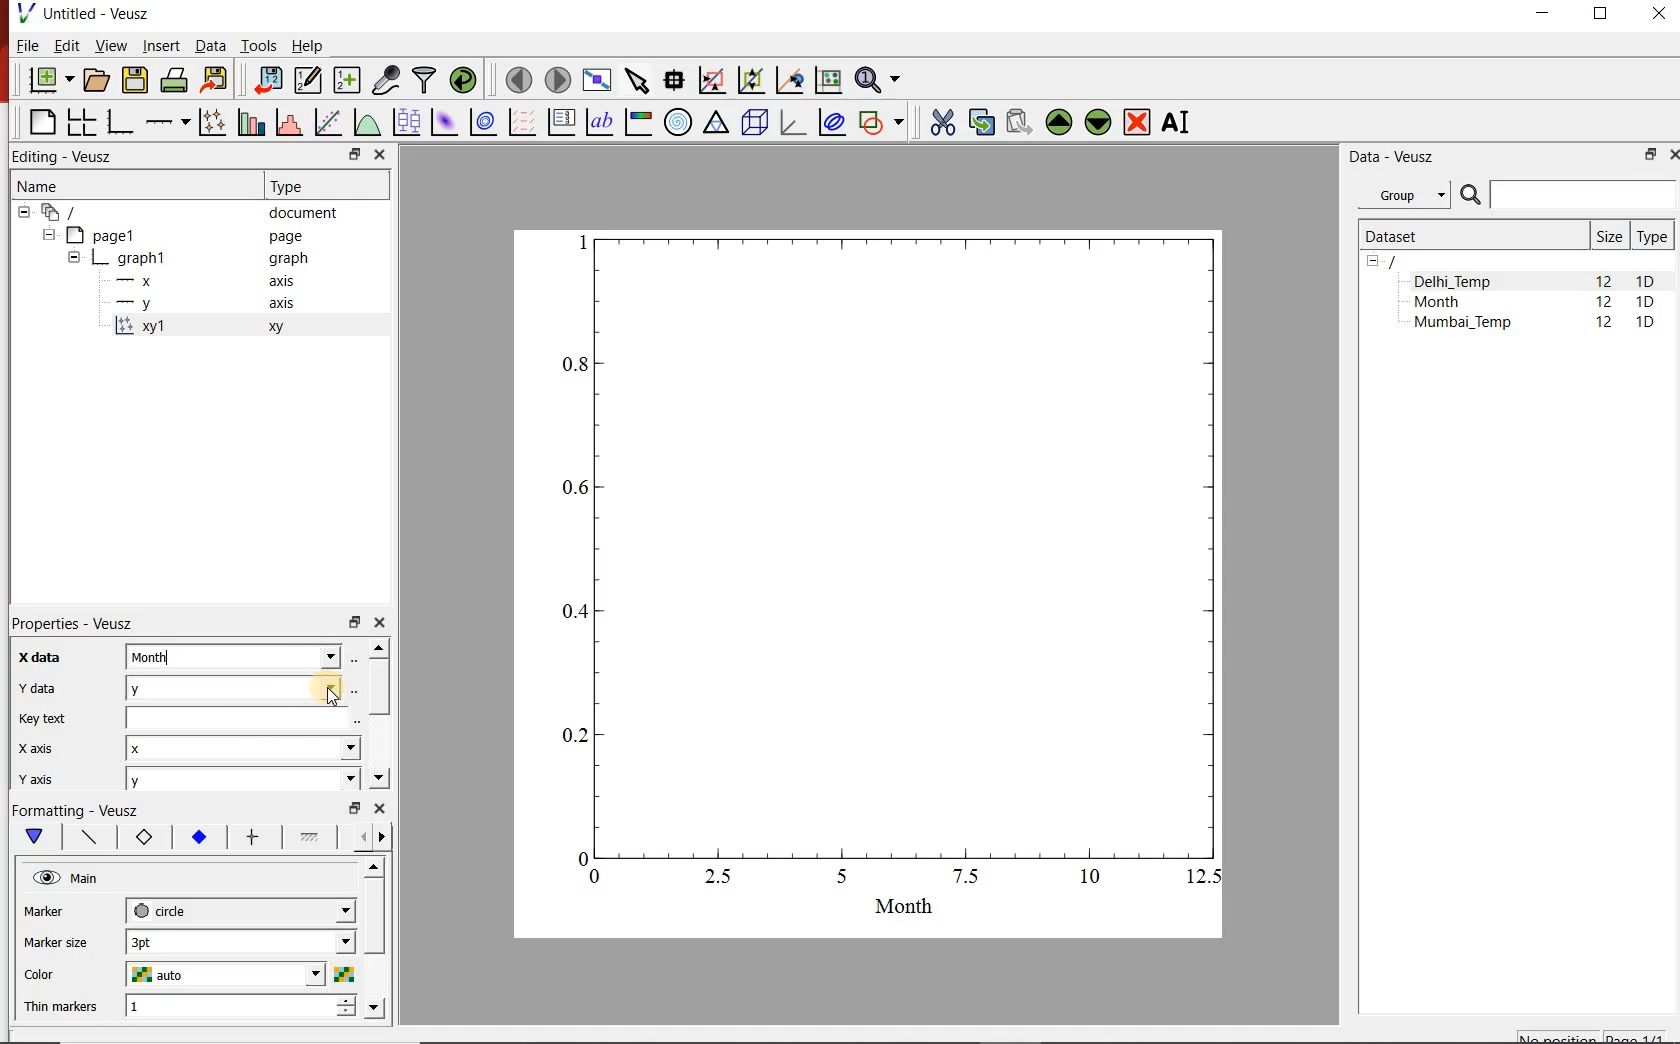  What do you see at coordinates (89, 13) in the screenshot?
I see `Untitled-Veusz` at bounding box center [89, 13].